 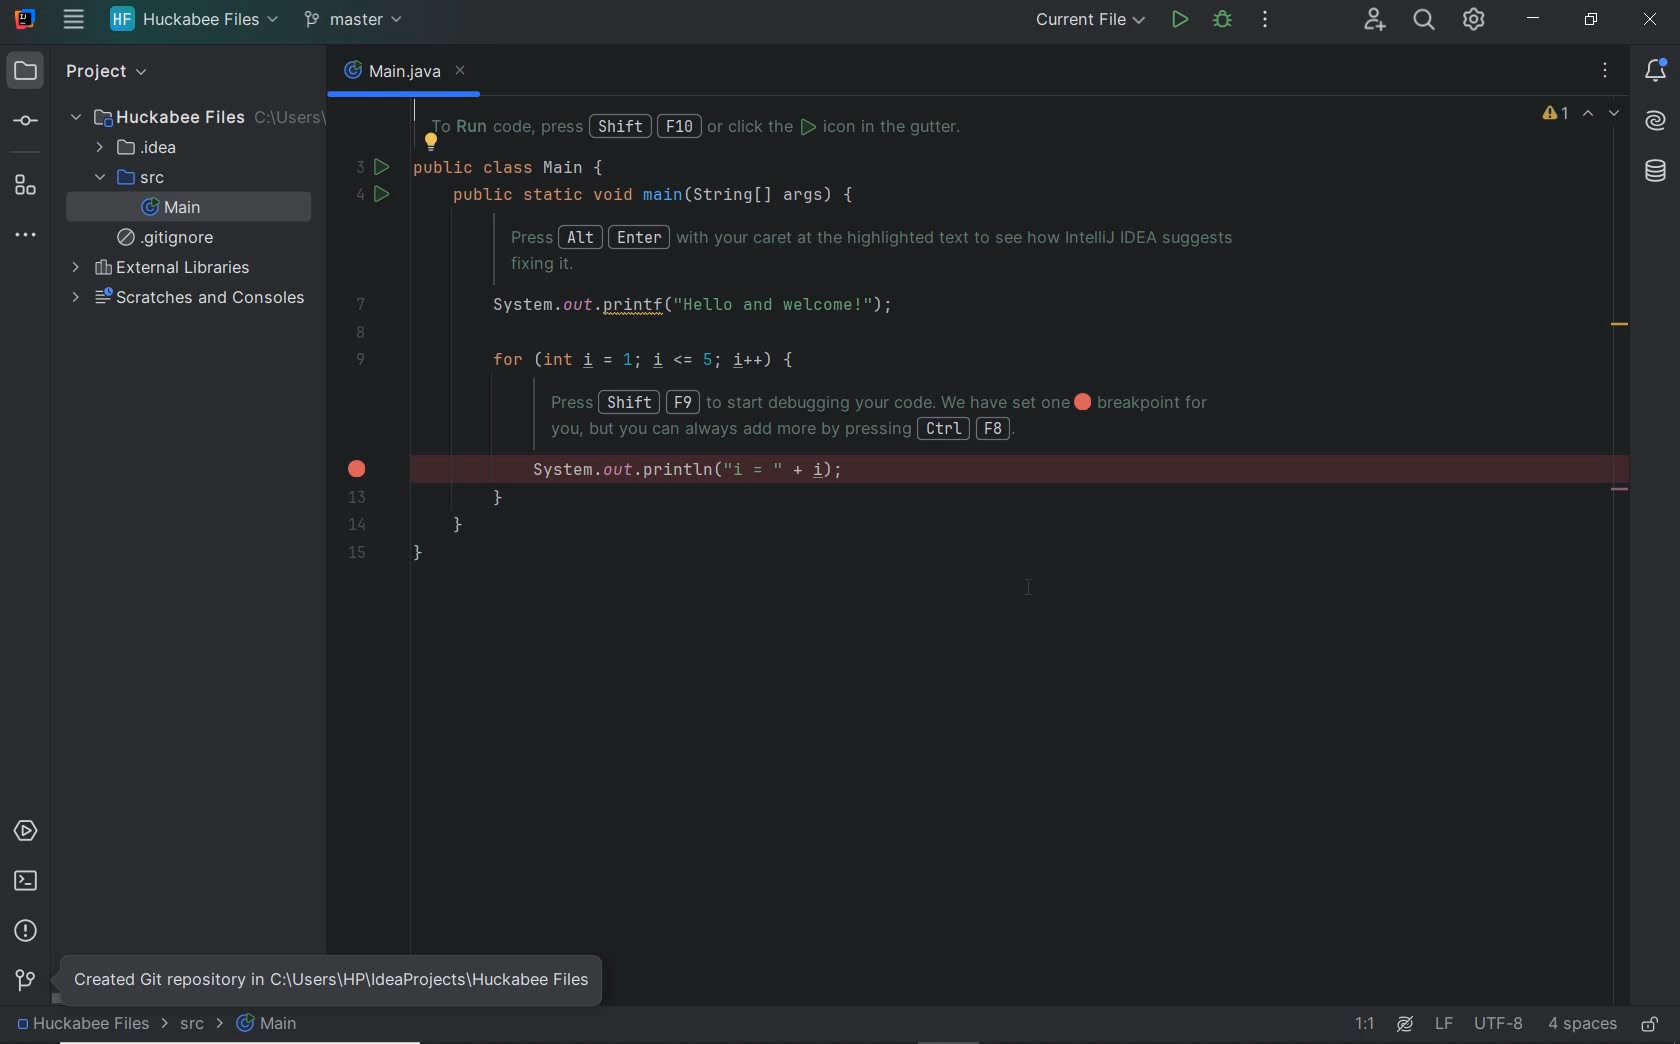 What do you see at coordinates (1534, 22) in the screenshot?
I see `MINIMIZE` at bounding box center [1534, 22].